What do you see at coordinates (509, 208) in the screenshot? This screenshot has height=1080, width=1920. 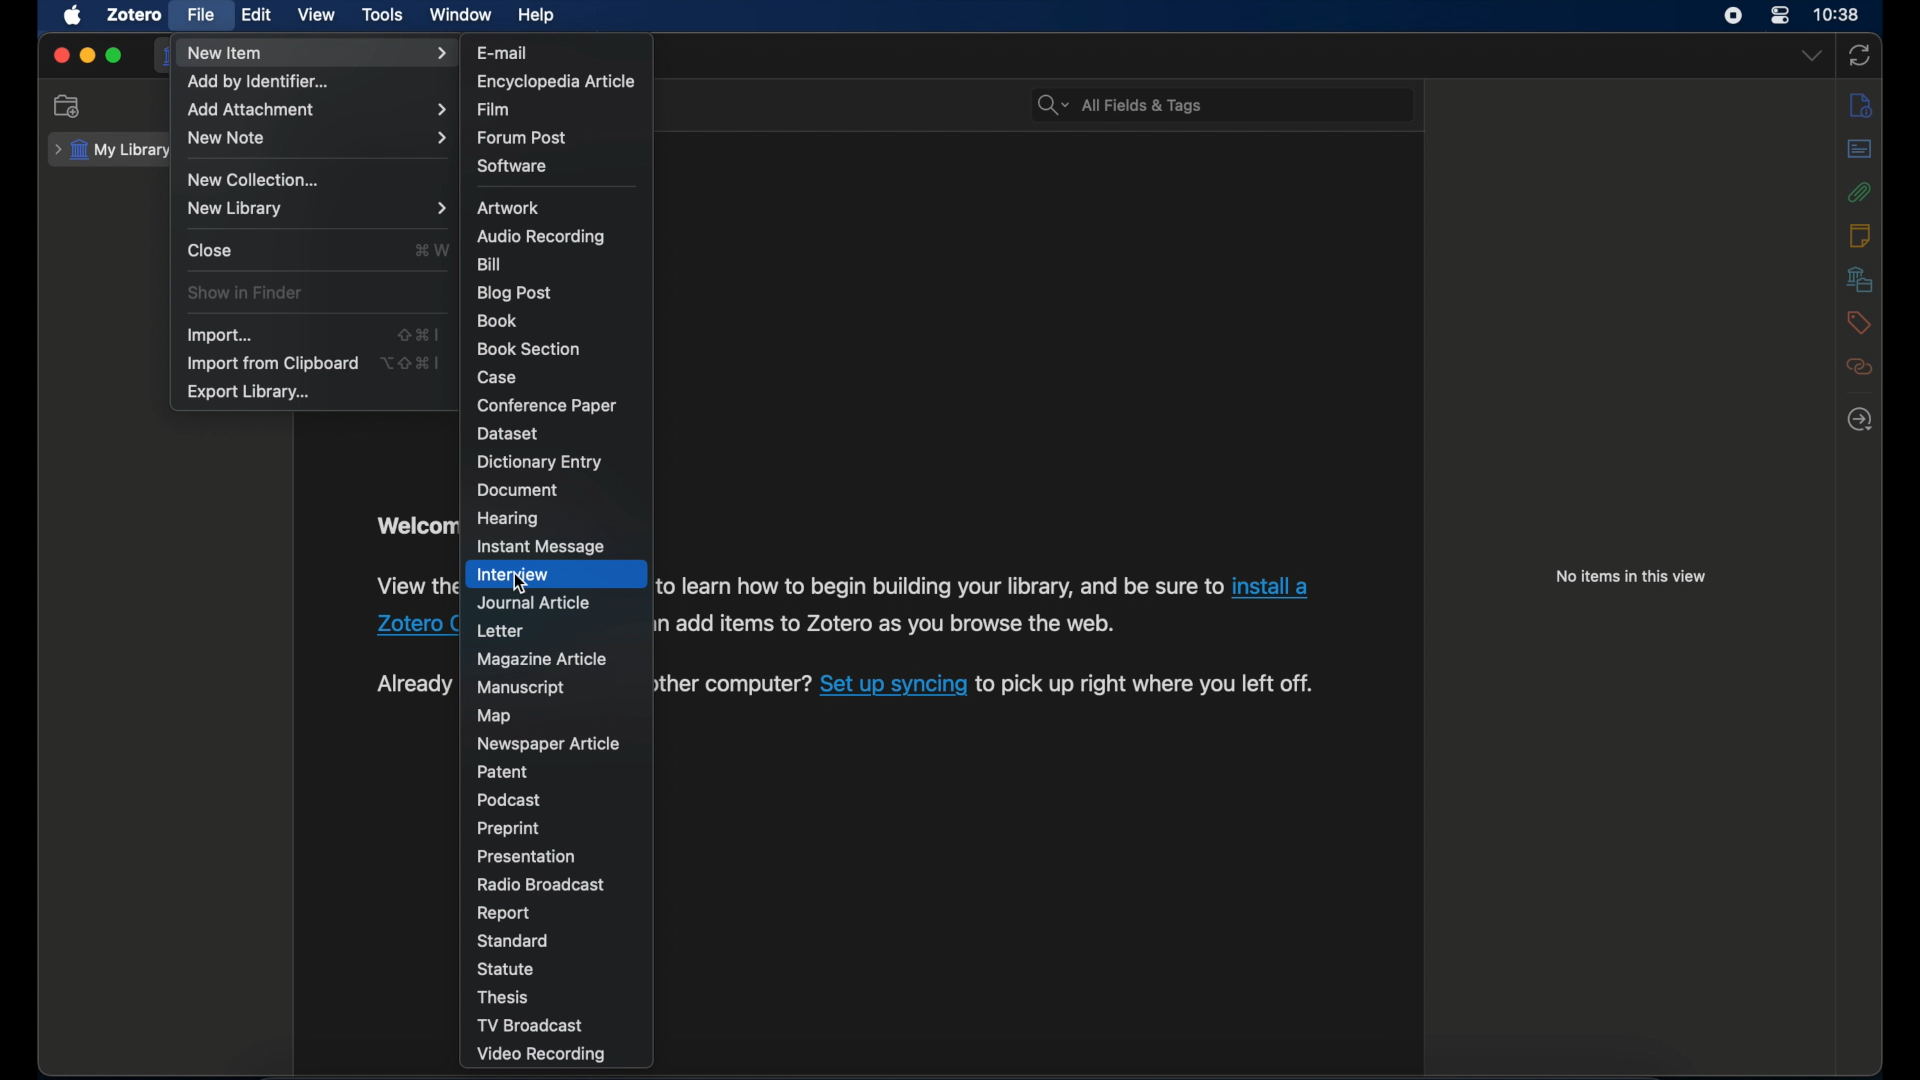 I see `artwork` at bounding box center [509, 208].